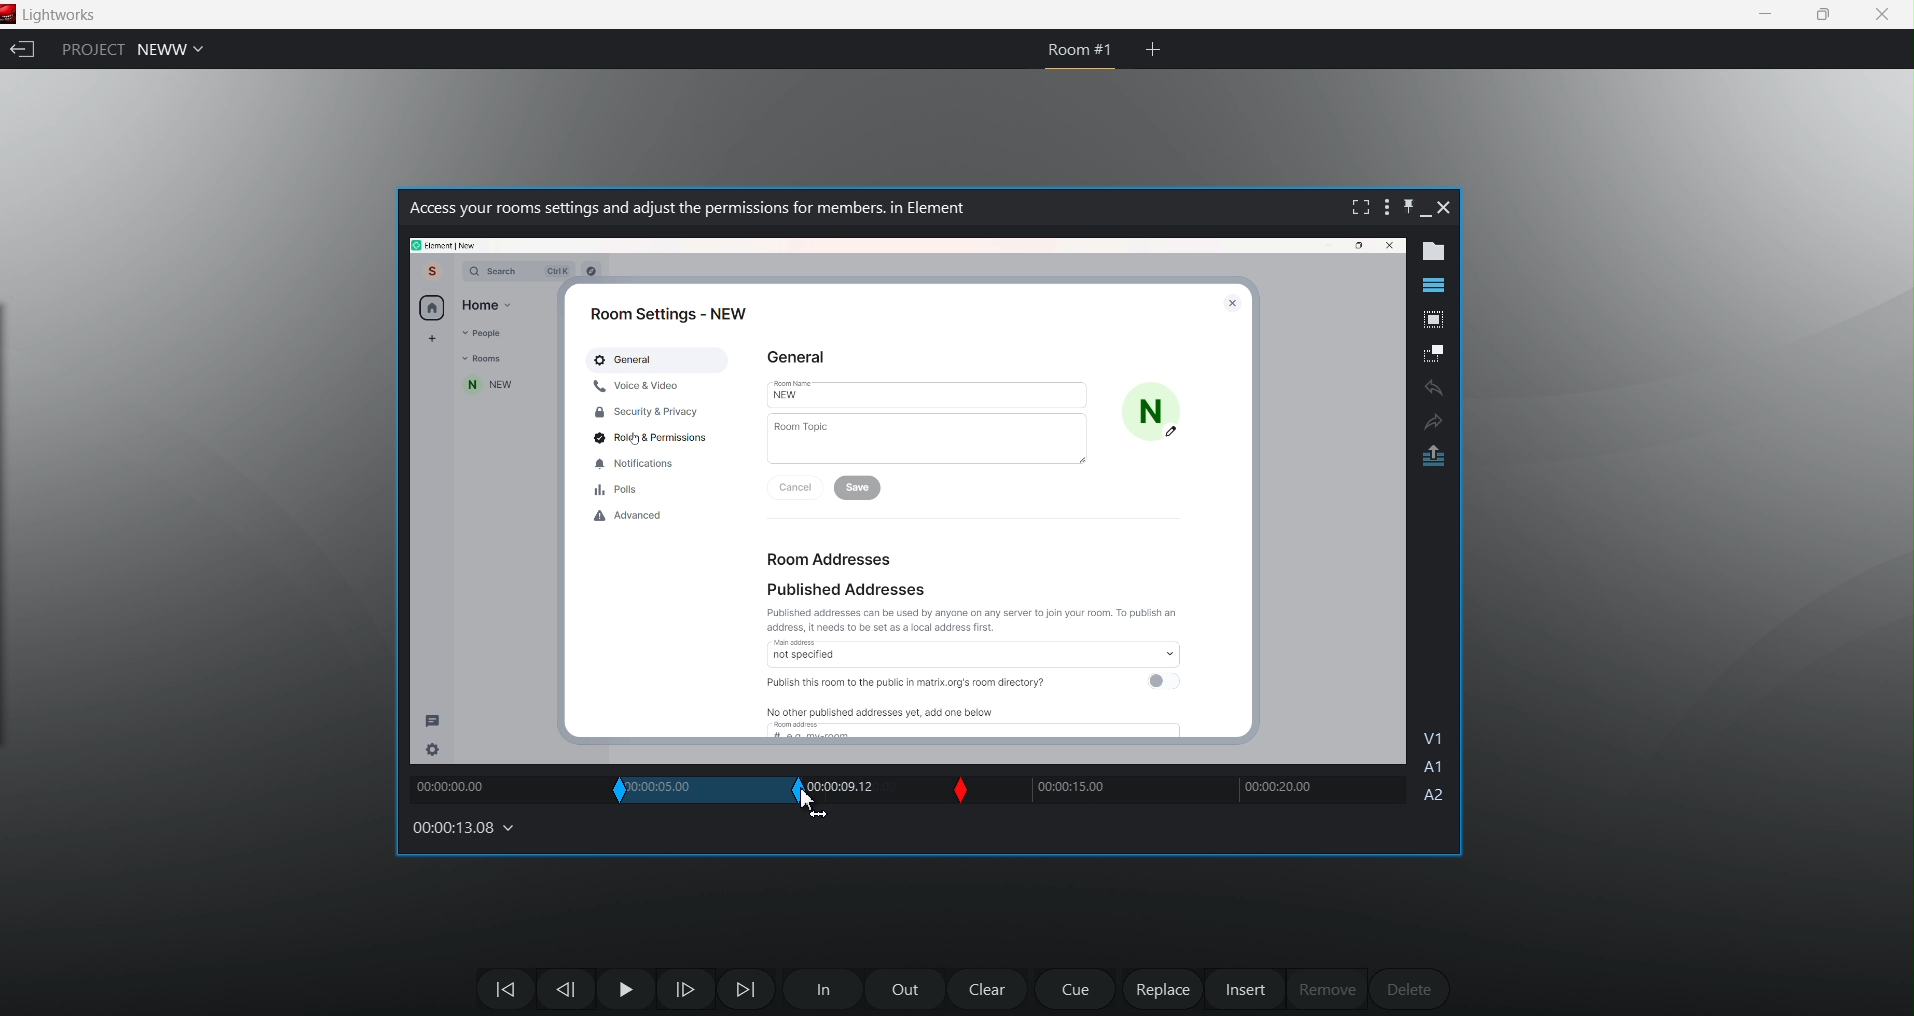 Image resolution: width=1914 pixels, height=1016 pixels. I want to click on maximize, so click(1822, 14).